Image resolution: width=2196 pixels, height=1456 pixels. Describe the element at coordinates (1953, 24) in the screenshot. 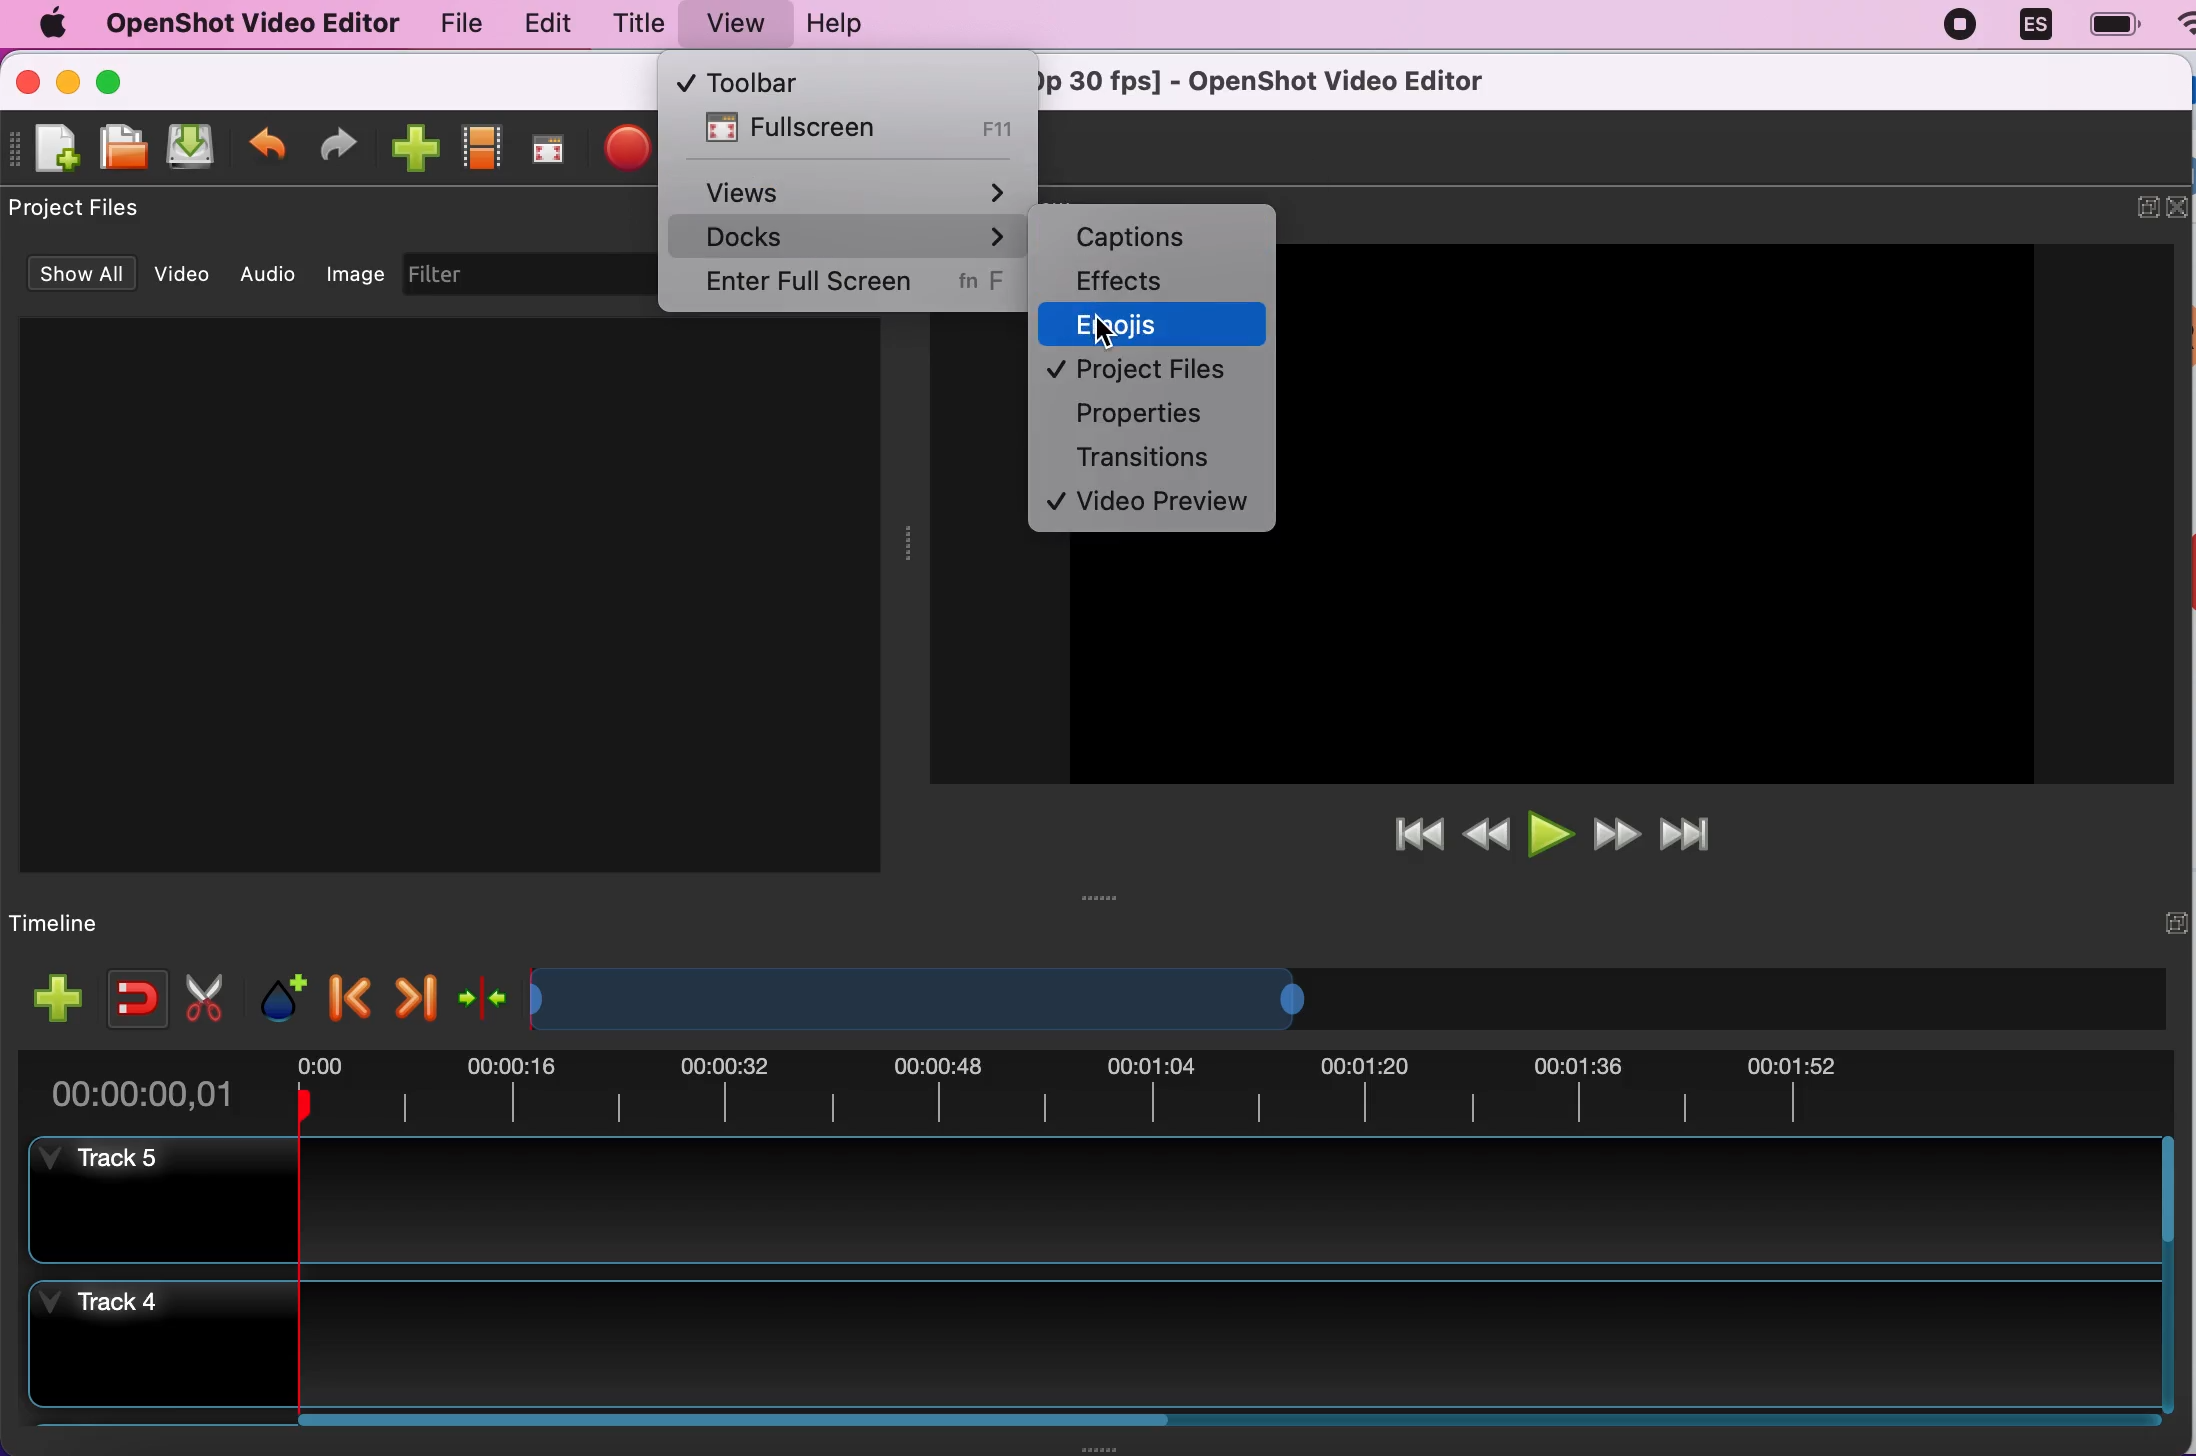

I see `recording stopped` at that location.